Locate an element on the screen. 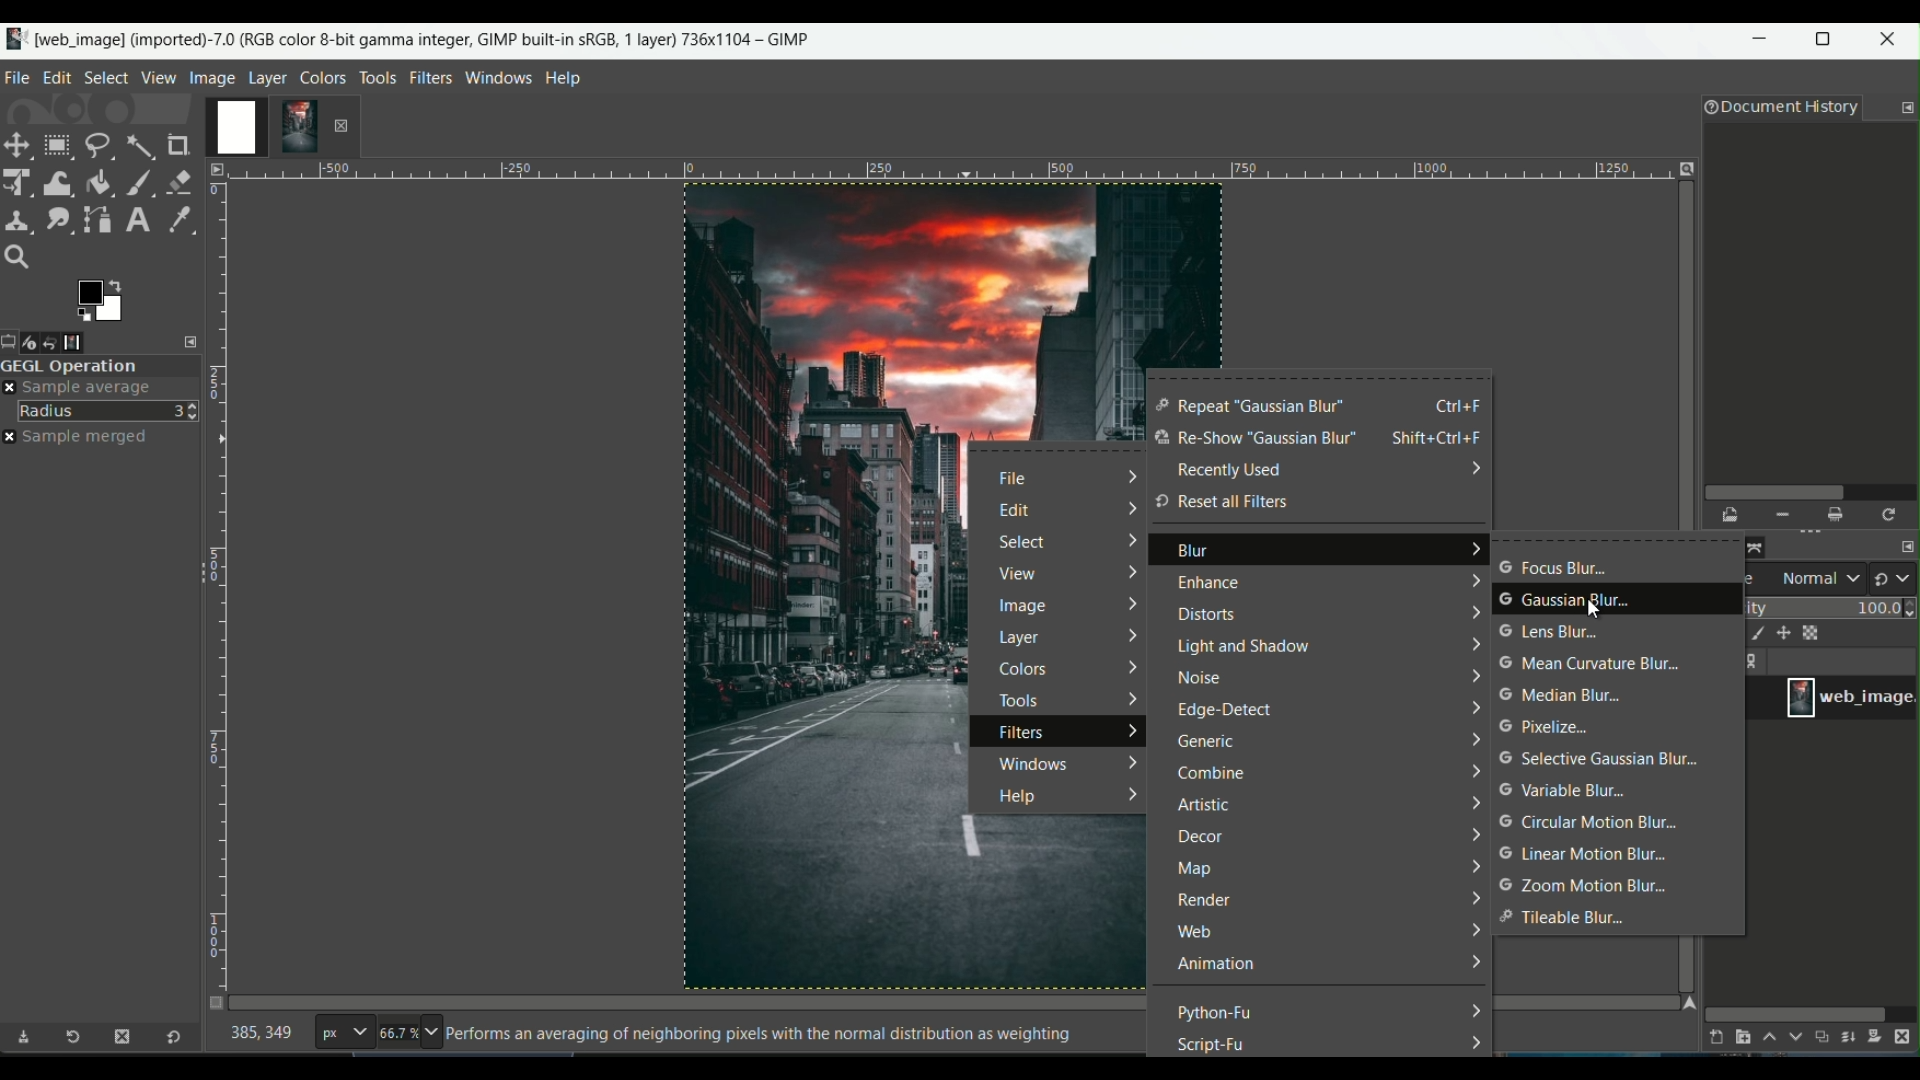  filter tab is located at coordinates (430, 76).